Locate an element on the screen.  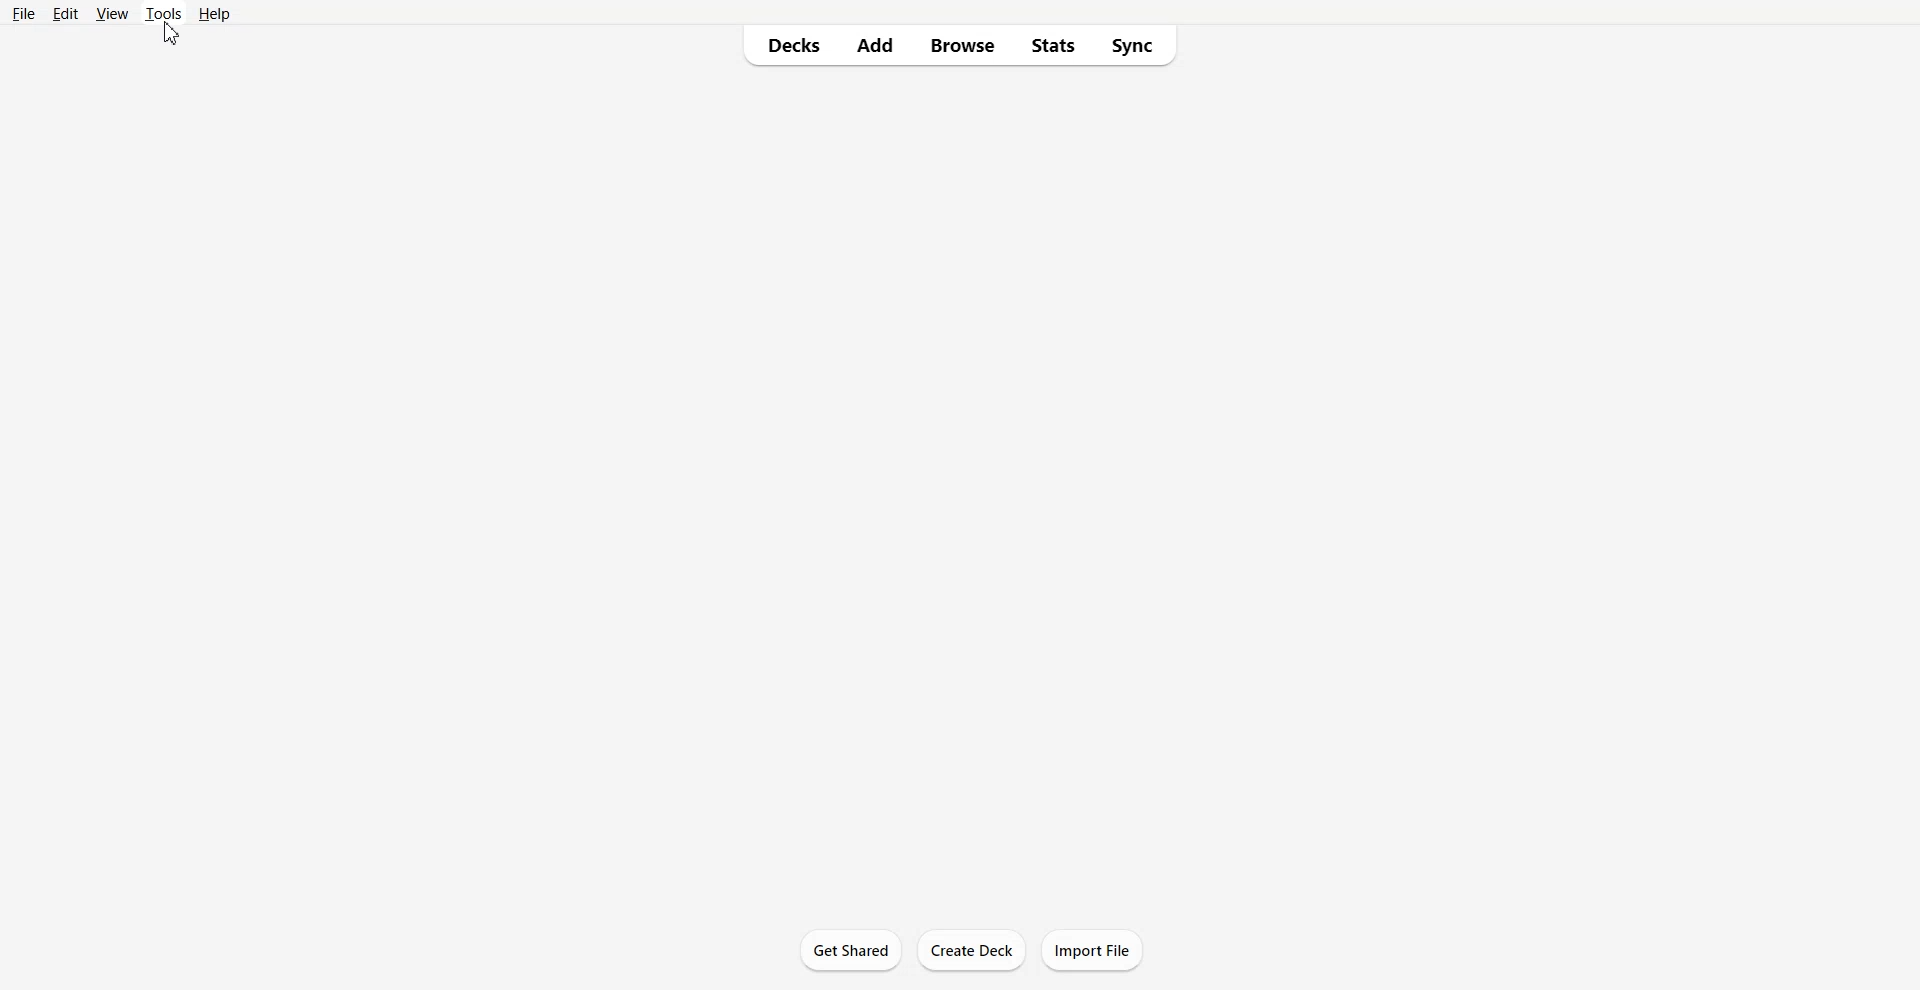
Tools is located at coordinates (163, 14).